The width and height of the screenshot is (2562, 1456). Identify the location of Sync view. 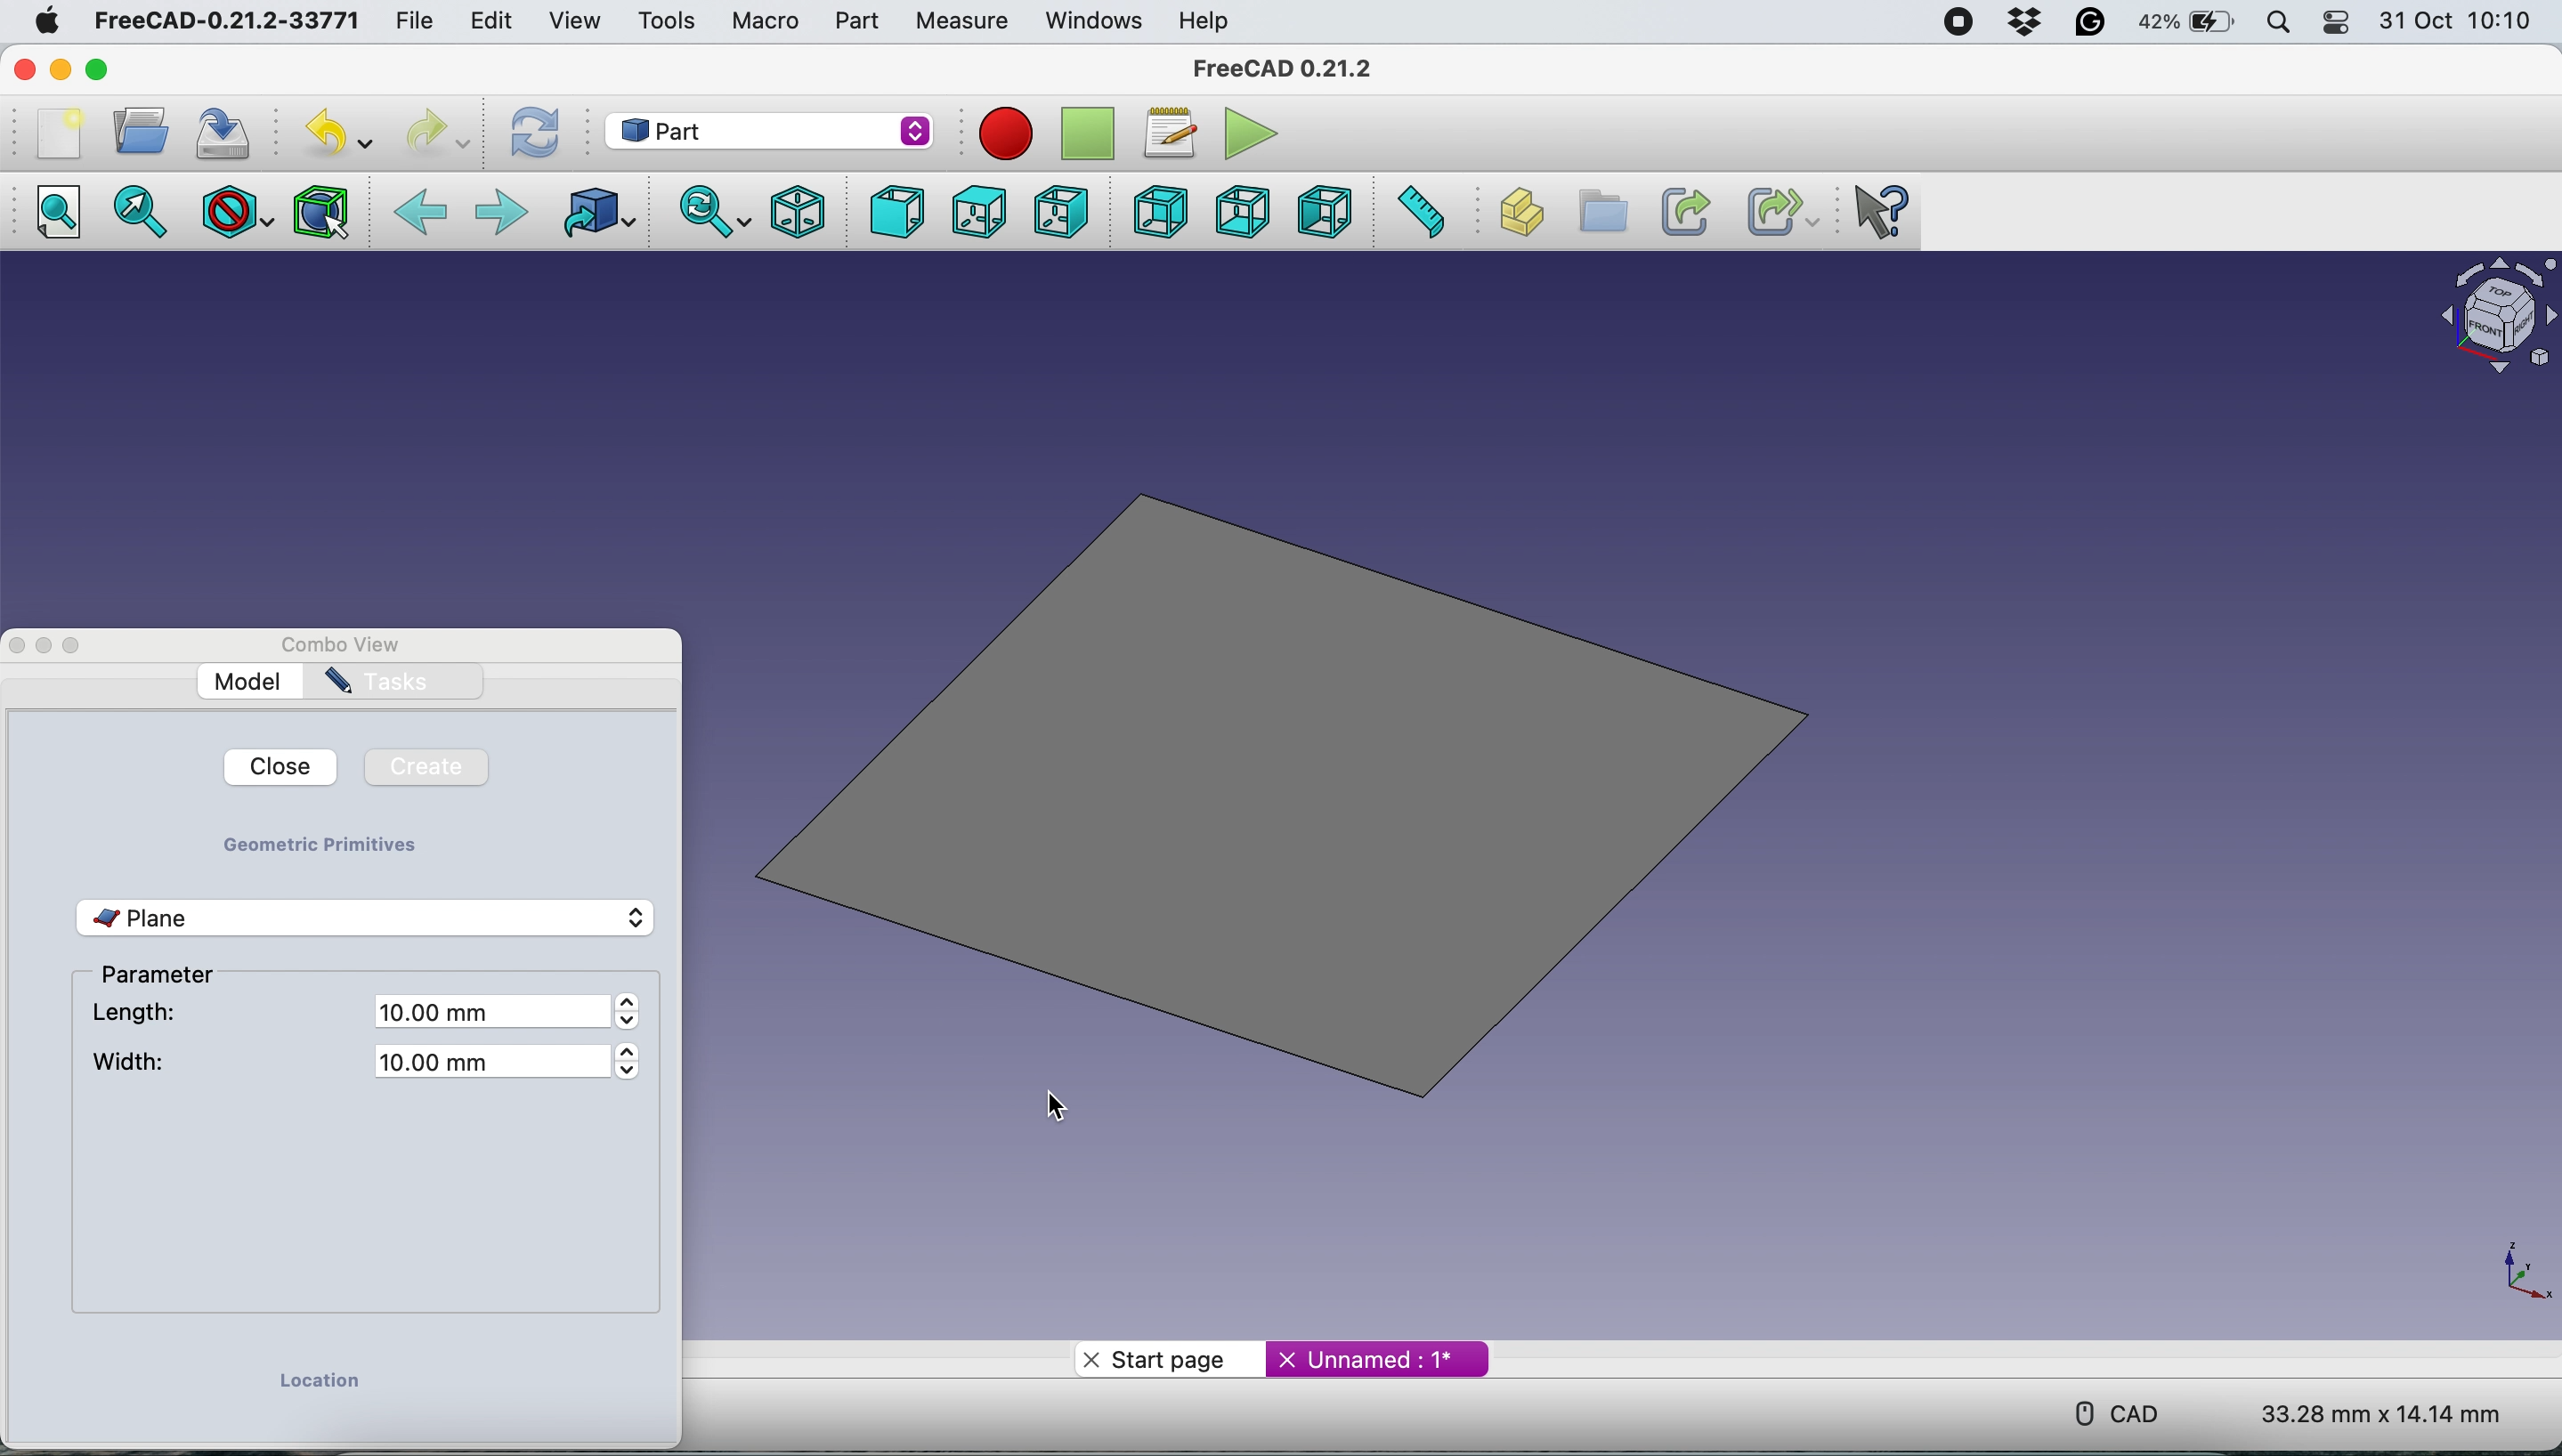
(715, 208).